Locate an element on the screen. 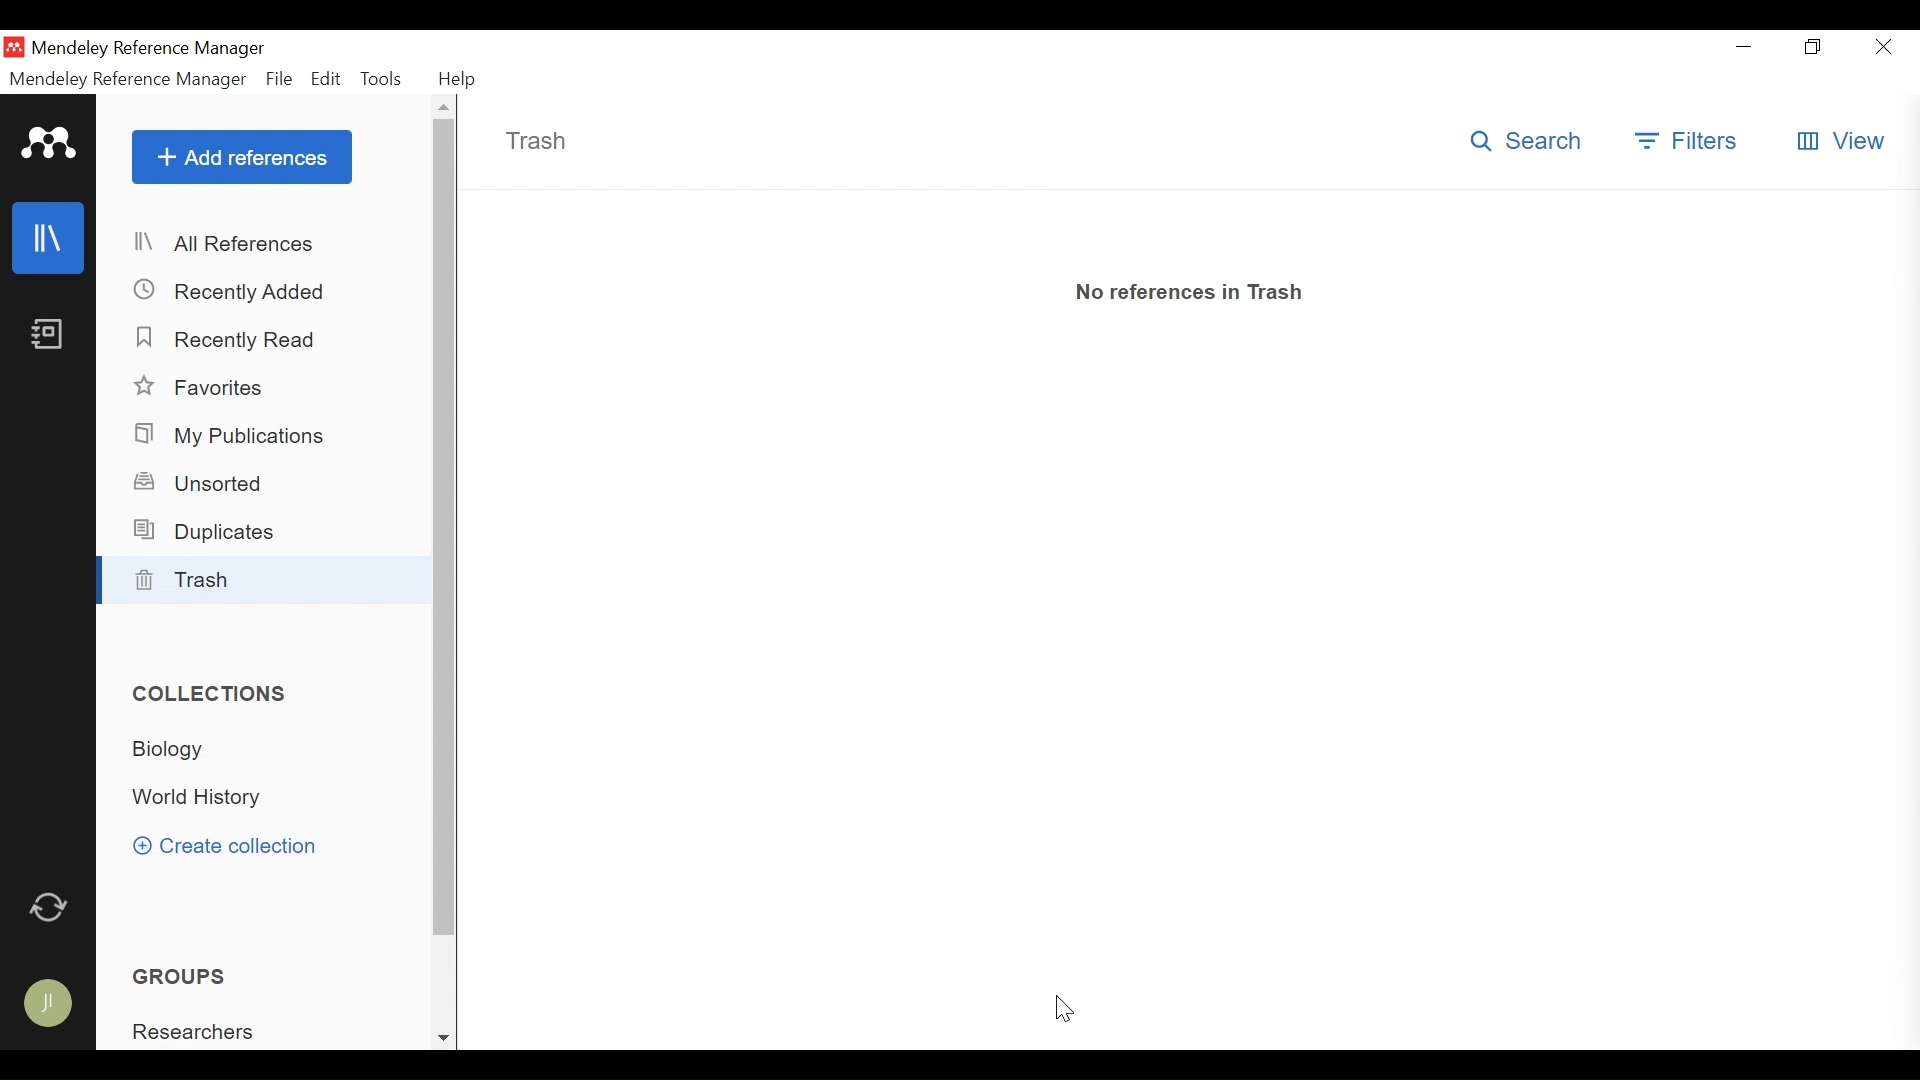  Collections is located at coordinates (214, 694).